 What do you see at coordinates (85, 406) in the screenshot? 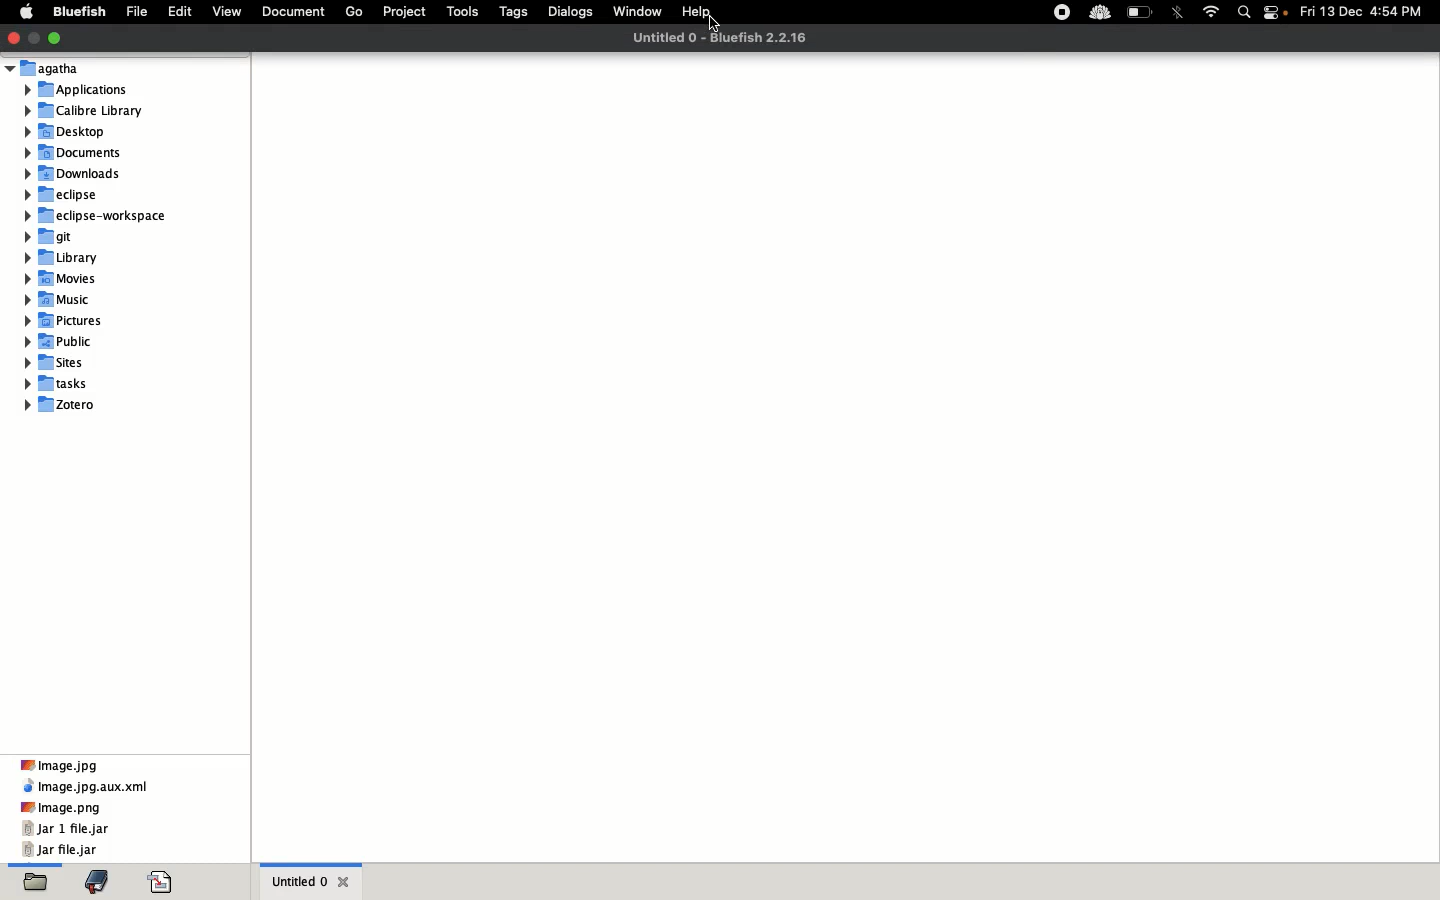
I see `zotero` at bounding box center [85, 406].